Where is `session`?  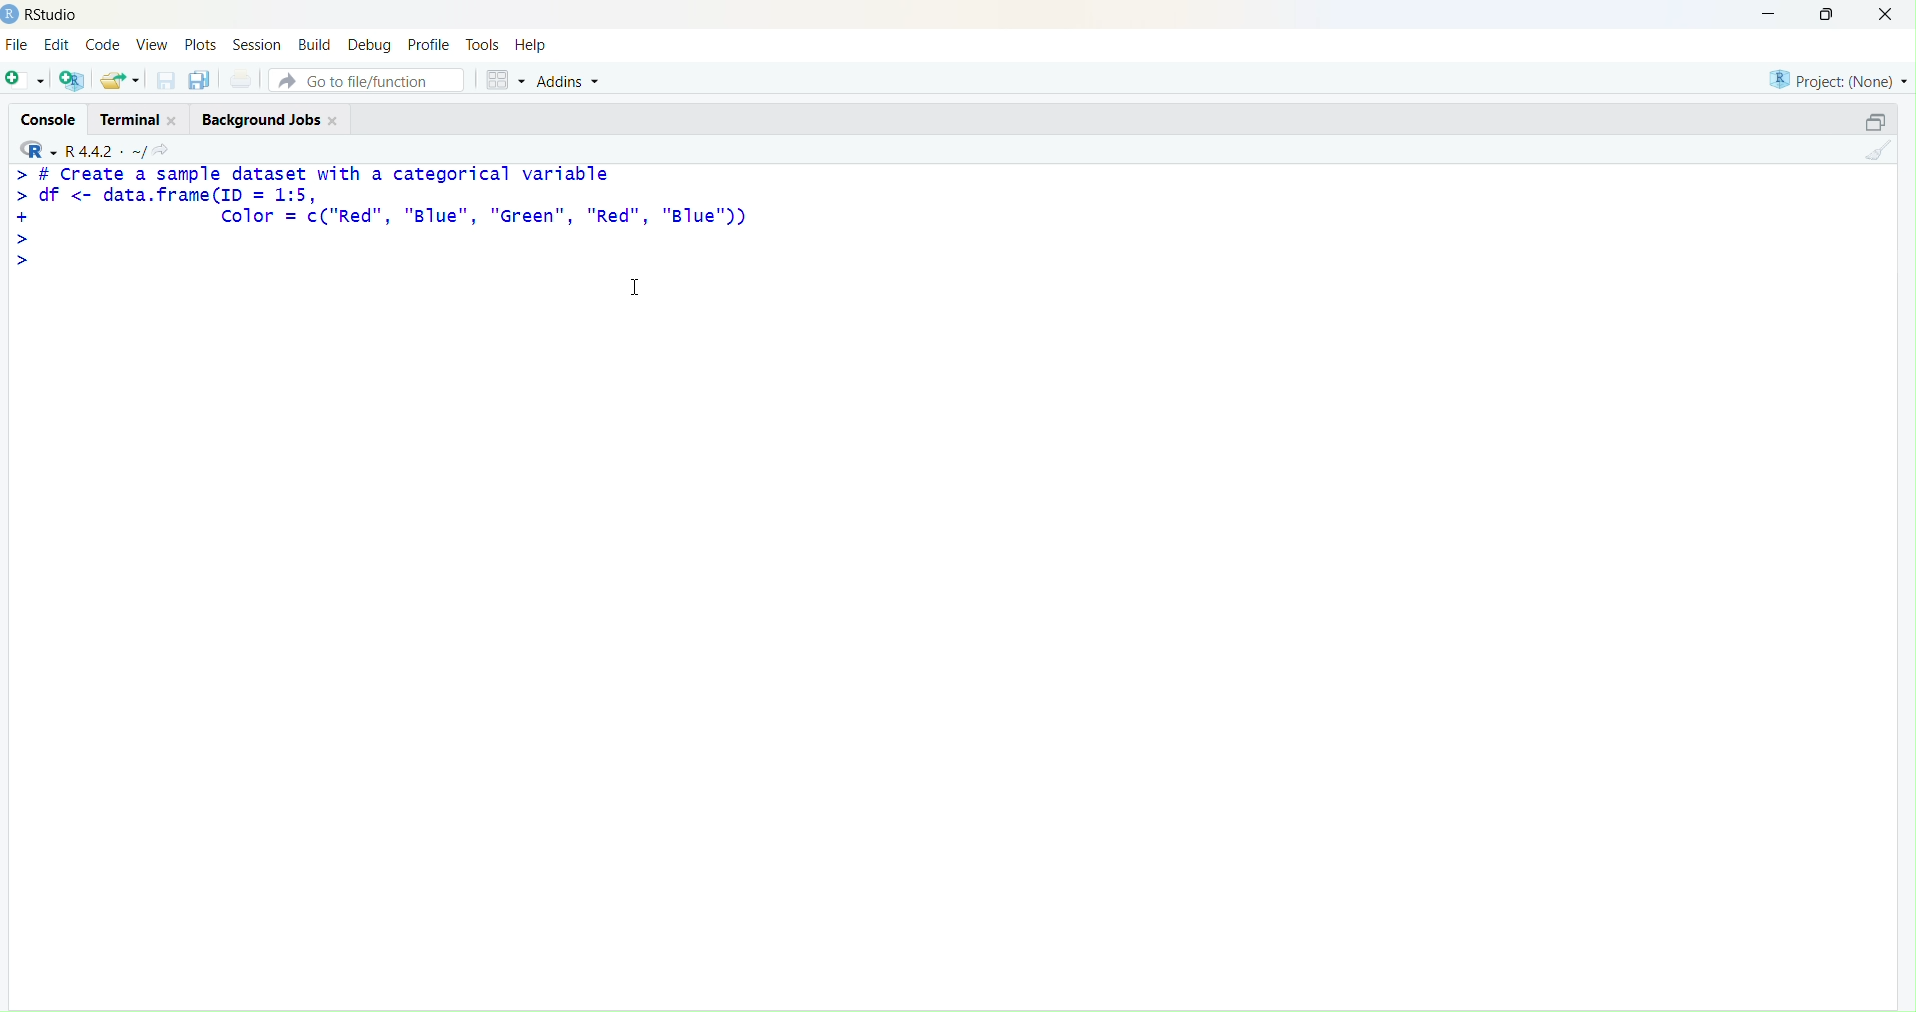 session is located at coordinates (258, 45).